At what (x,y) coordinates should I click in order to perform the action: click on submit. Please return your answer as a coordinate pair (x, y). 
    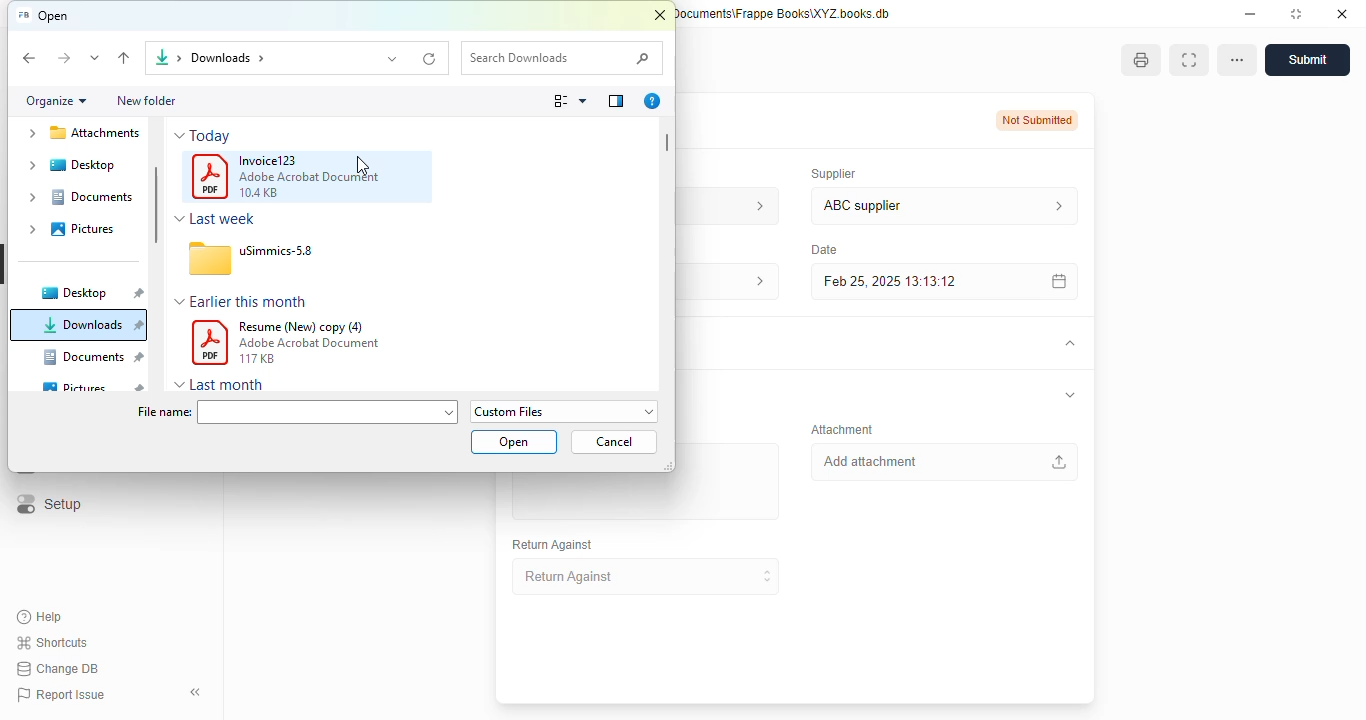
    Looking at the image, I should click on (1307, 60).